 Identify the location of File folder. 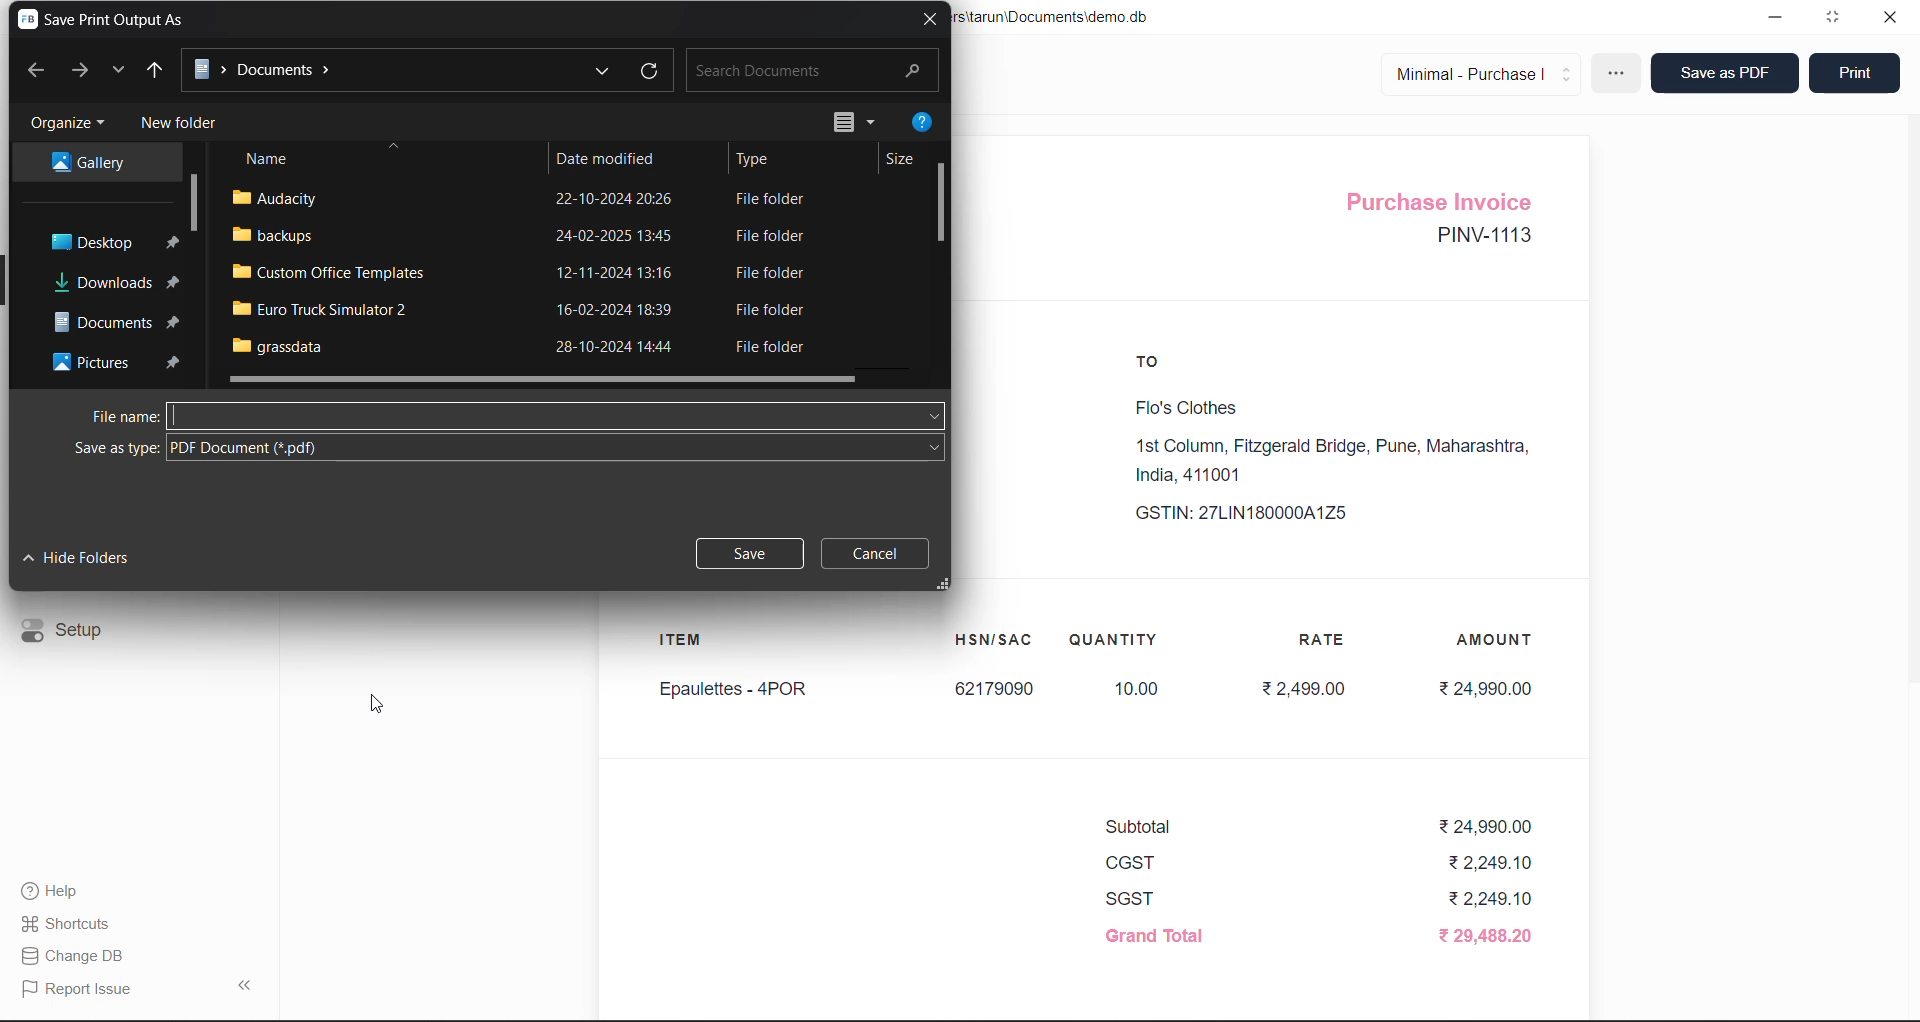
(777, 276).